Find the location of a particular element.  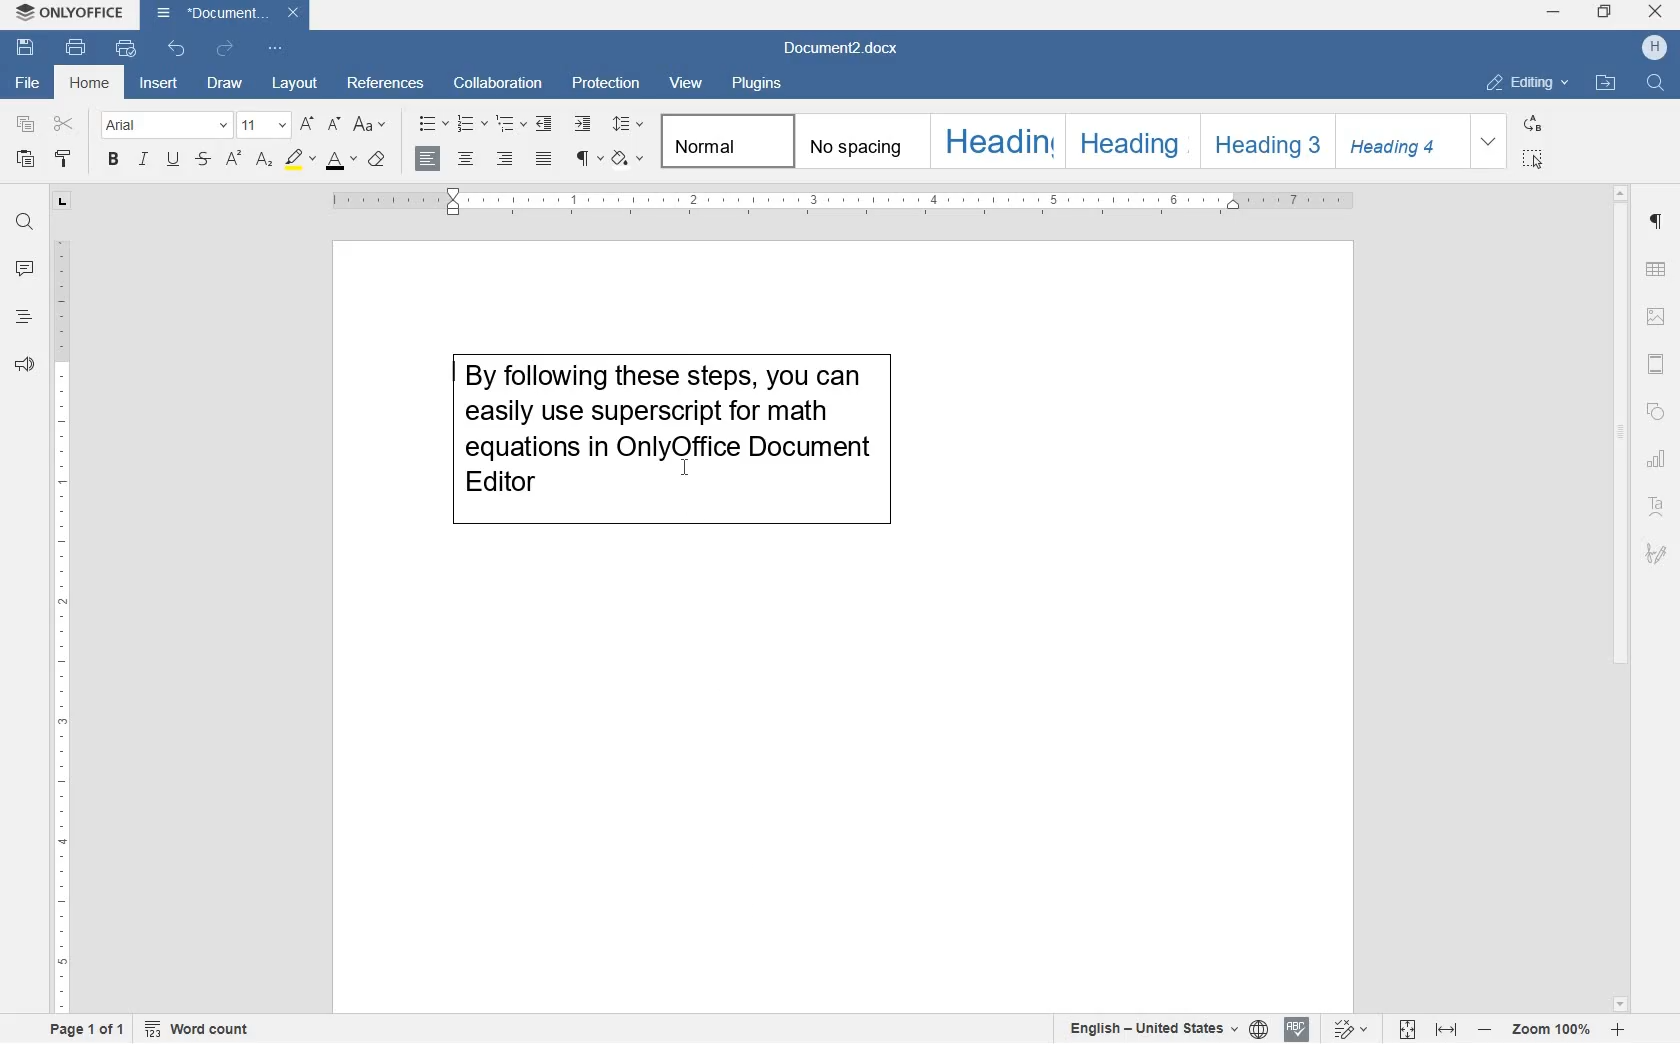

multilevel list is located at coordinates (512, 124).